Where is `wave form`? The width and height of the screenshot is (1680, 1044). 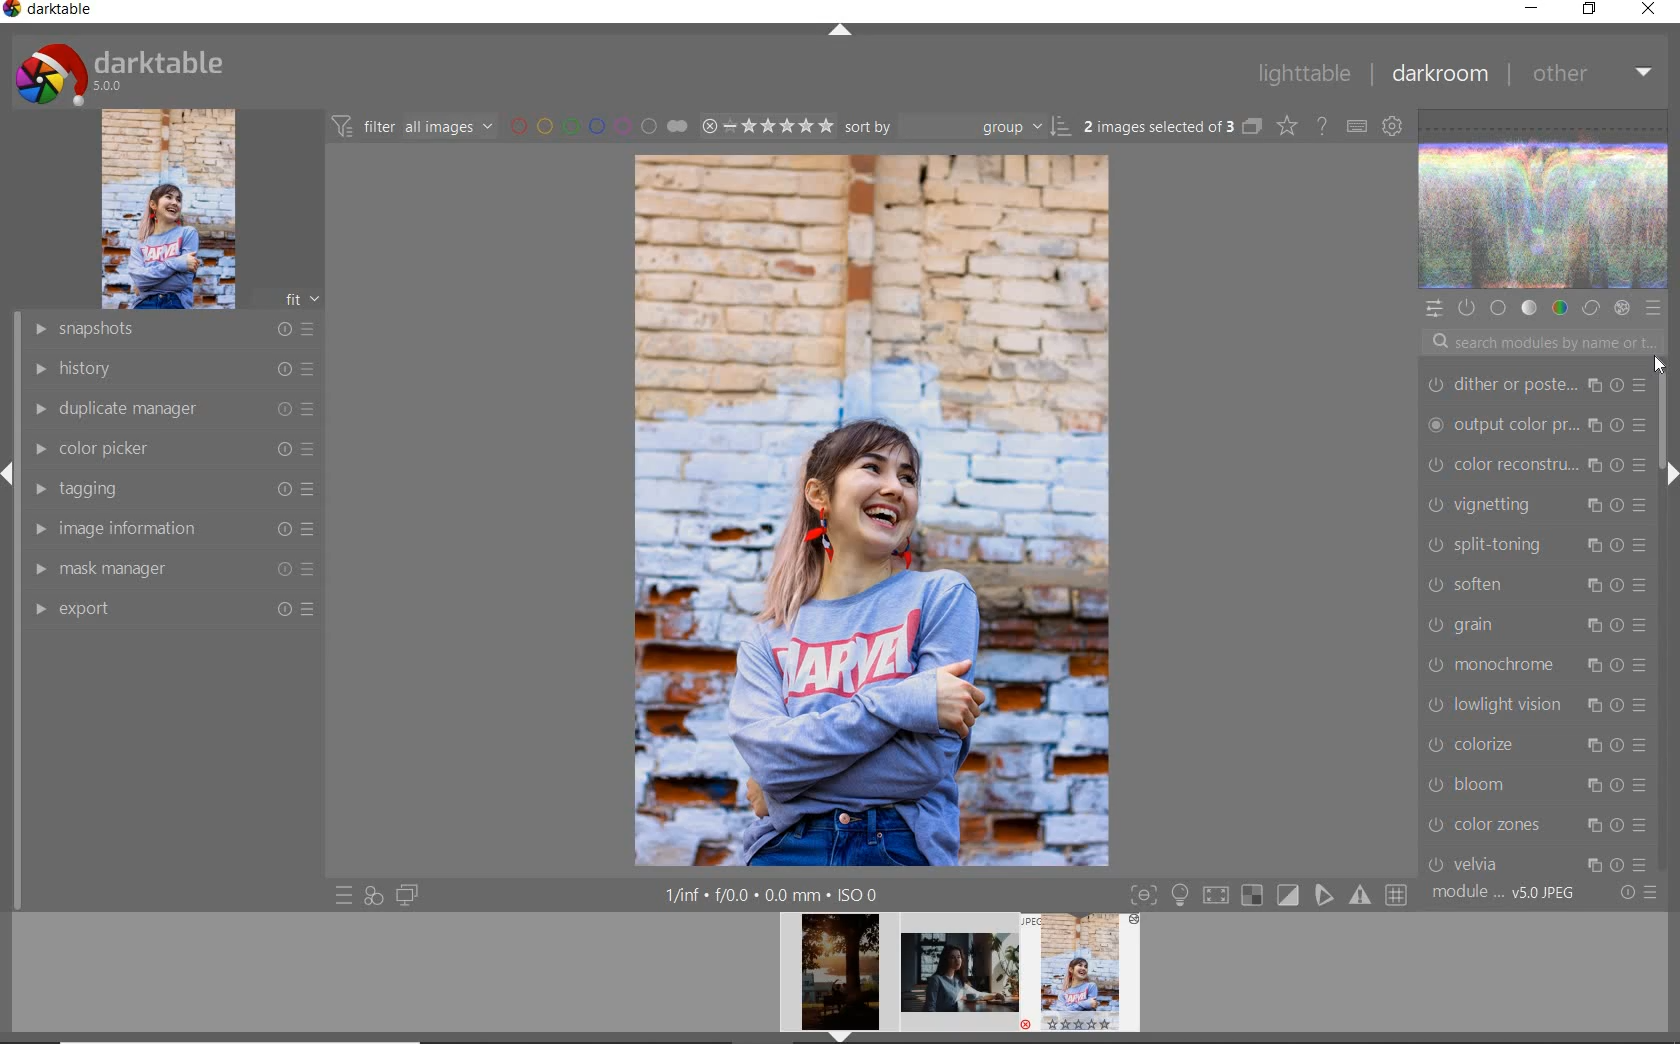 wave form is located at coordinates (1545, 201).